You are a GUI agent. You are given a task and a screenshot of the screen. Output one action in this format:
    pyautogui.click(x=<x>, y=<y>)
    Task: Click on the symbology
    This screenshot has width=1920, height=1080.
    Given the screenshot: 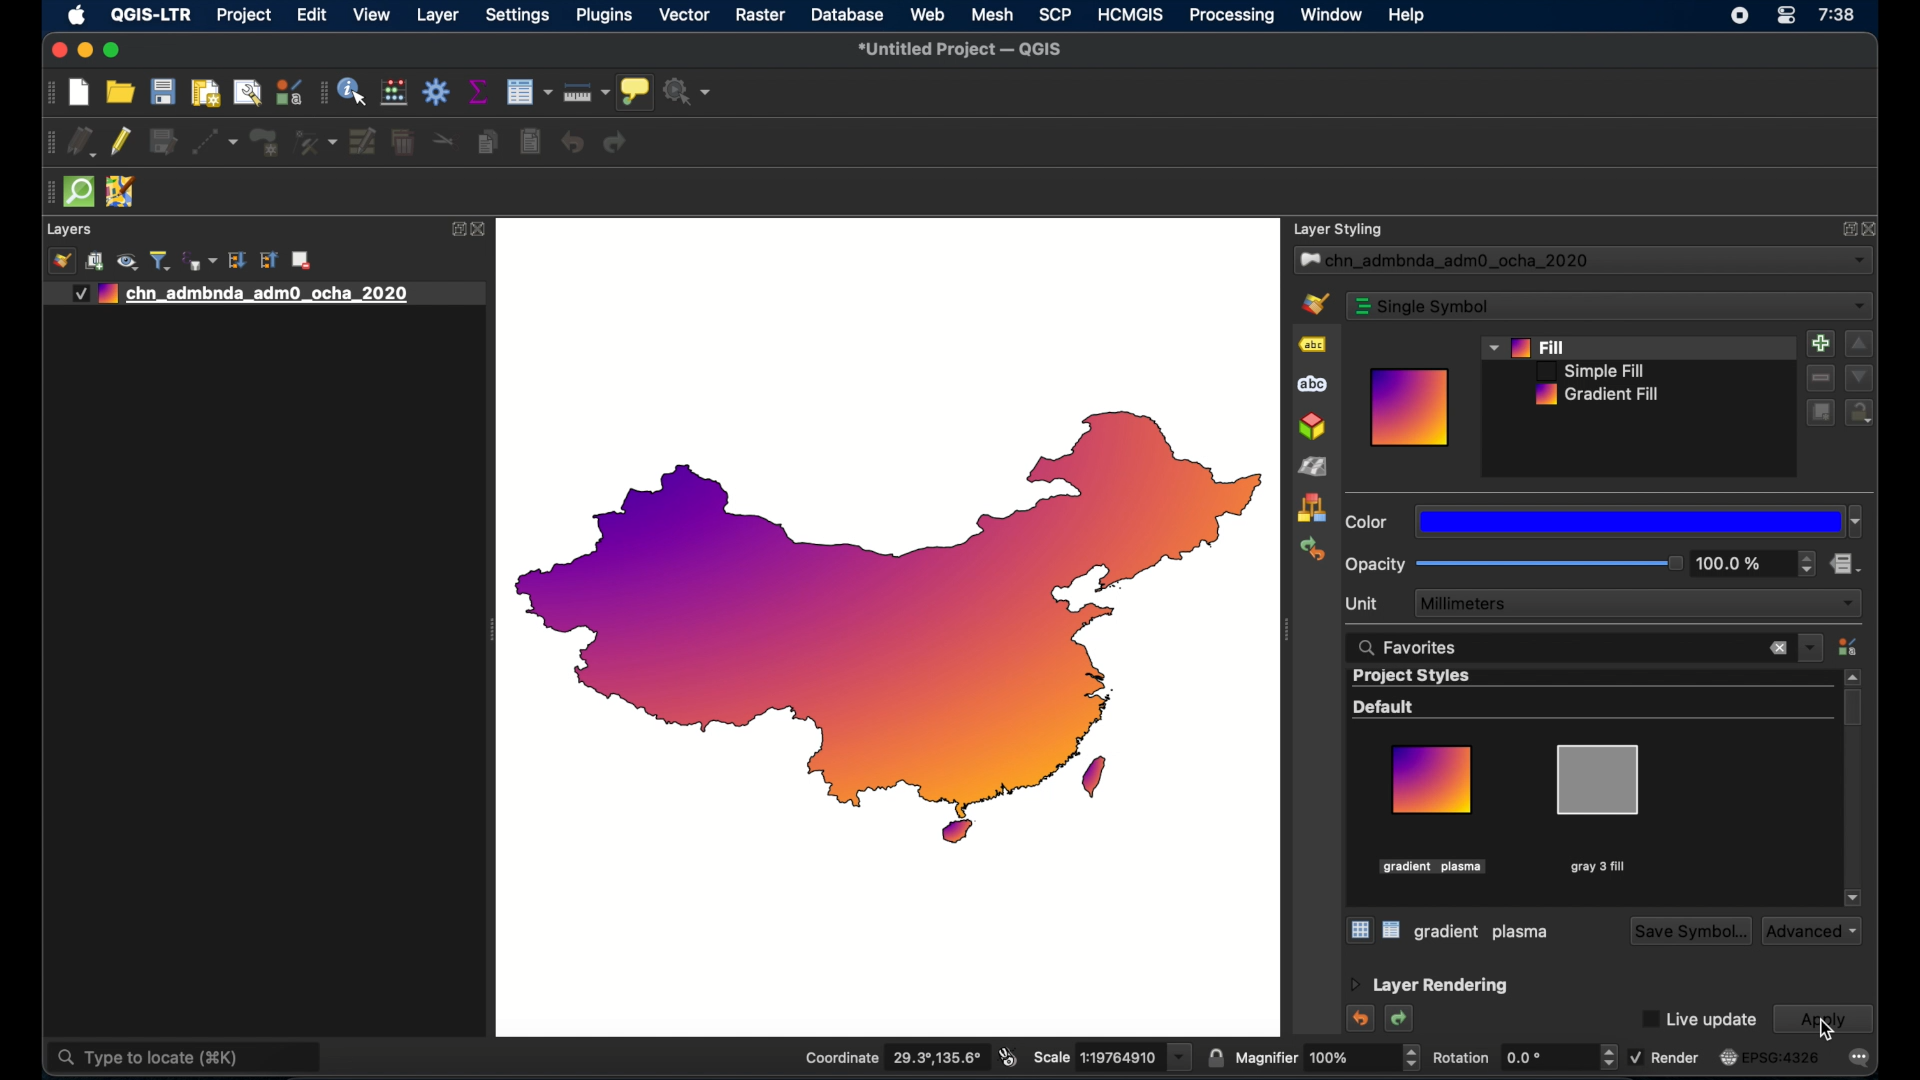 What is the action you would take?
    pyautogui.click(x=1313, y=304)
    